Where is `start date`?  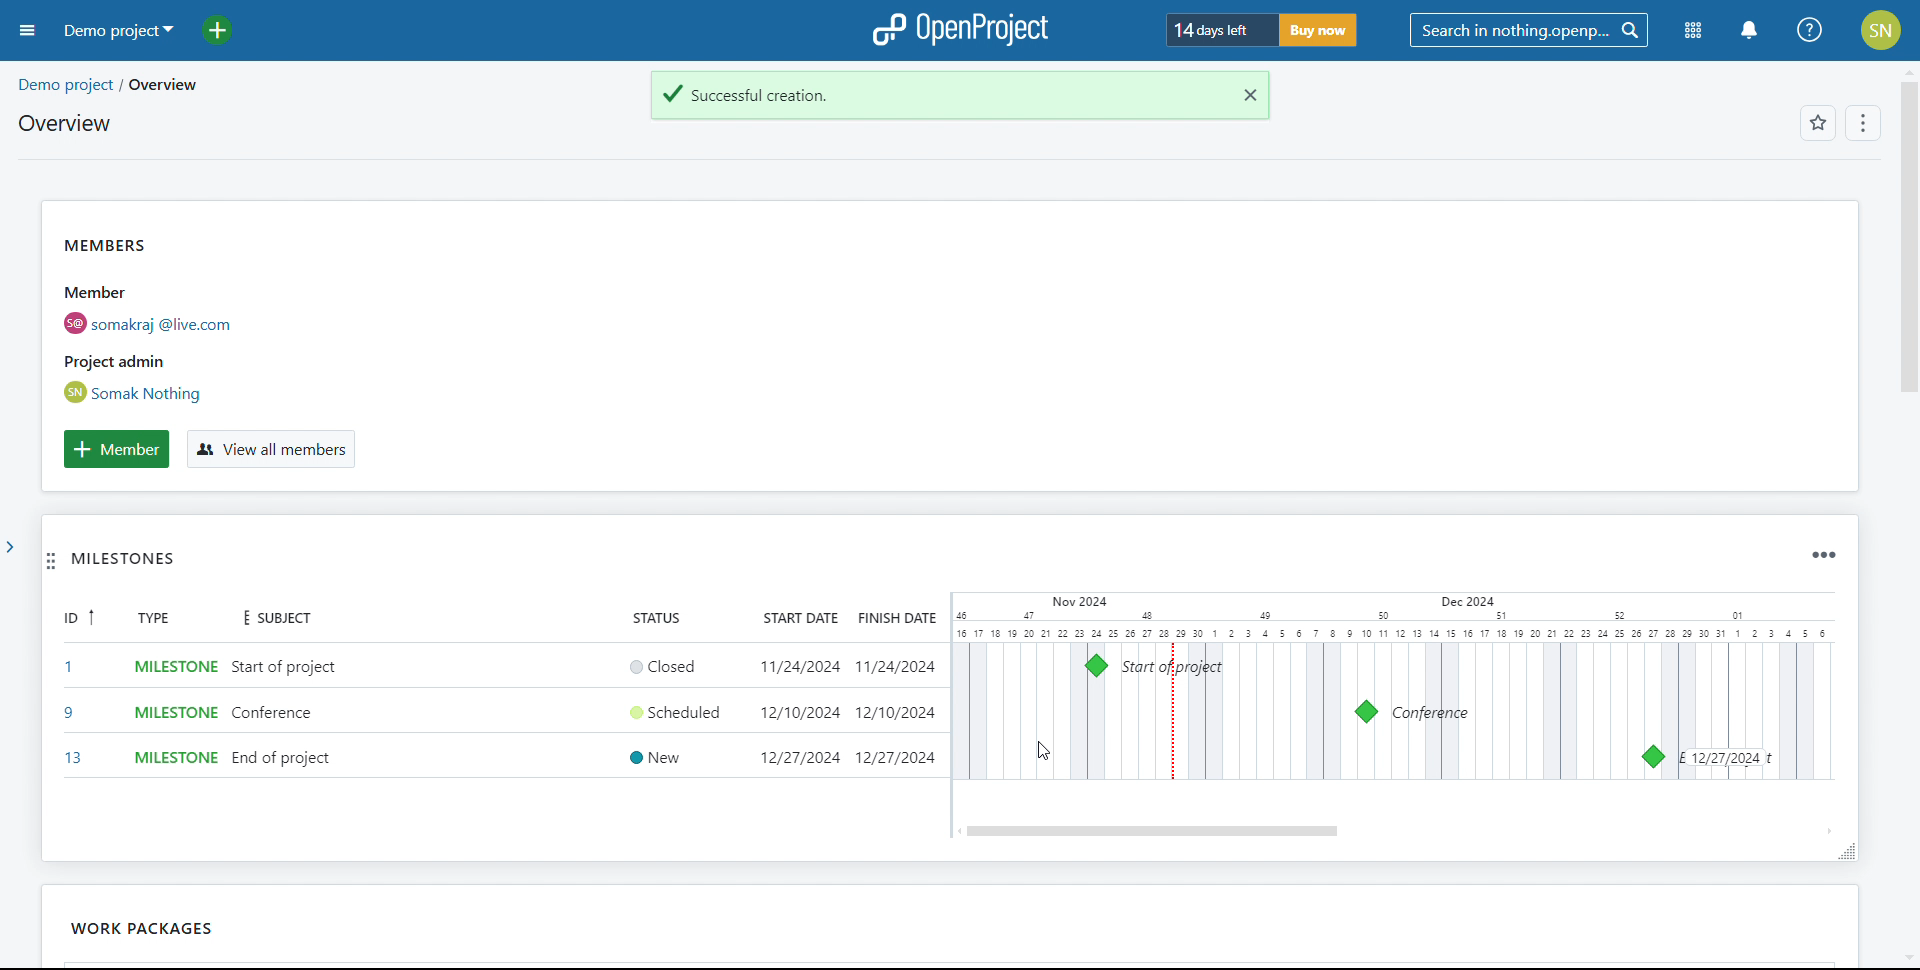
start date is located at coordinates (778, 619).